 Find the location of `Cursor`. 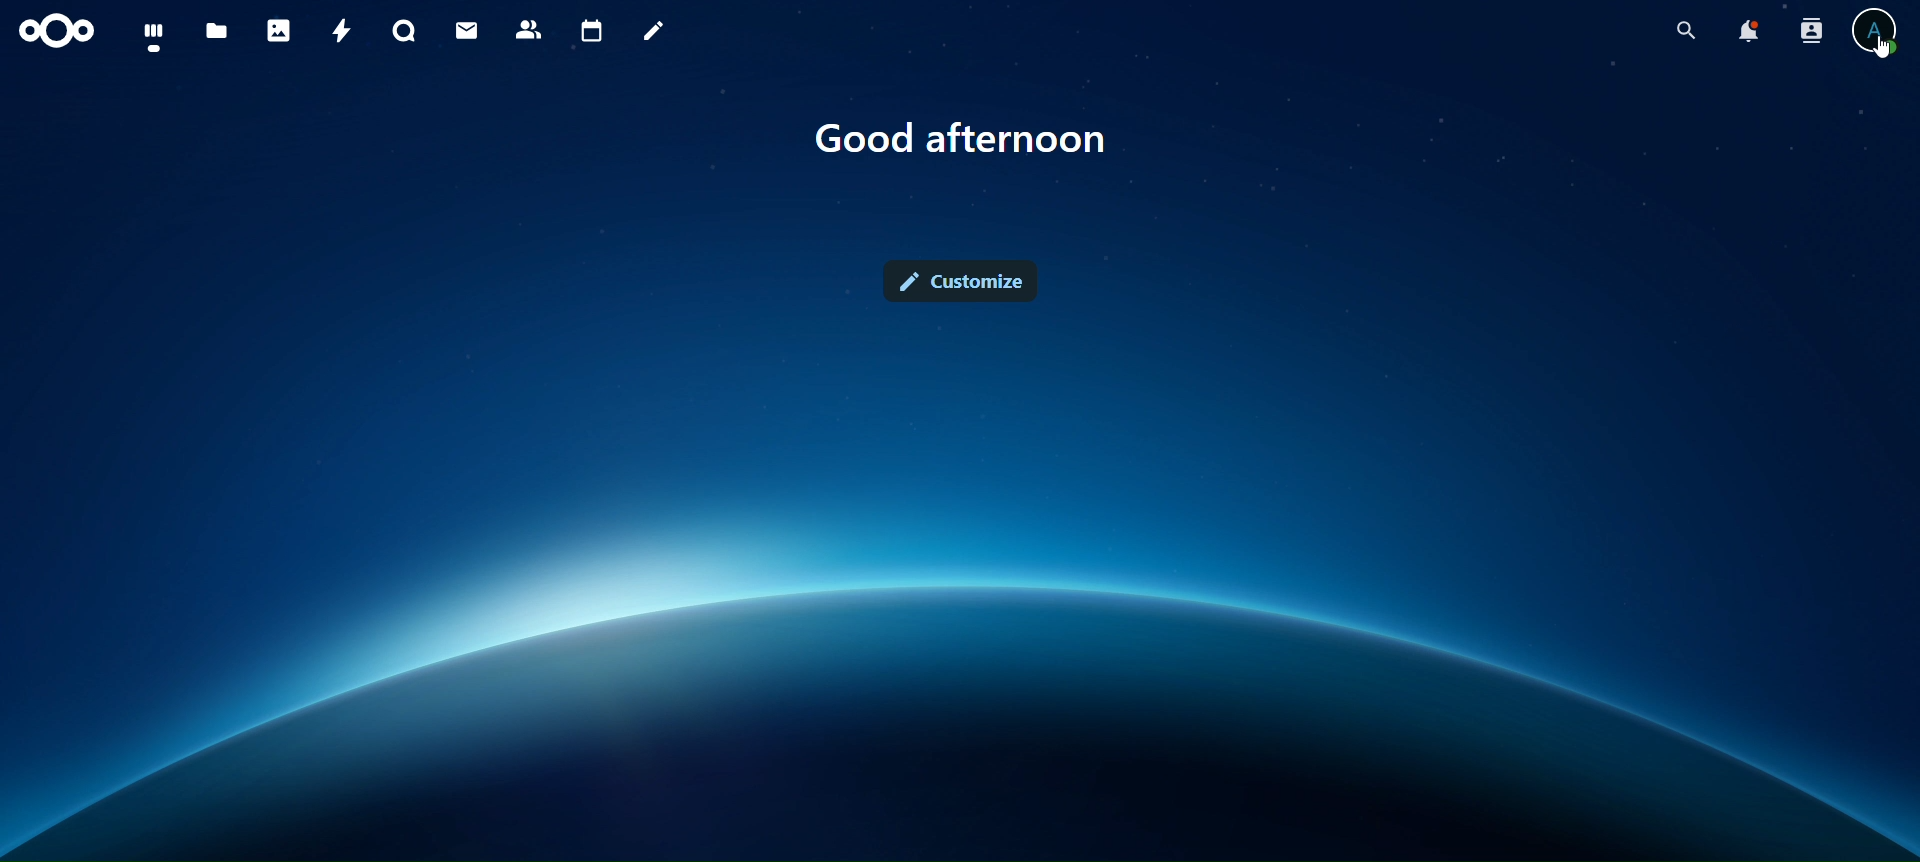

Cursor is located at coordinates (1881, 52).